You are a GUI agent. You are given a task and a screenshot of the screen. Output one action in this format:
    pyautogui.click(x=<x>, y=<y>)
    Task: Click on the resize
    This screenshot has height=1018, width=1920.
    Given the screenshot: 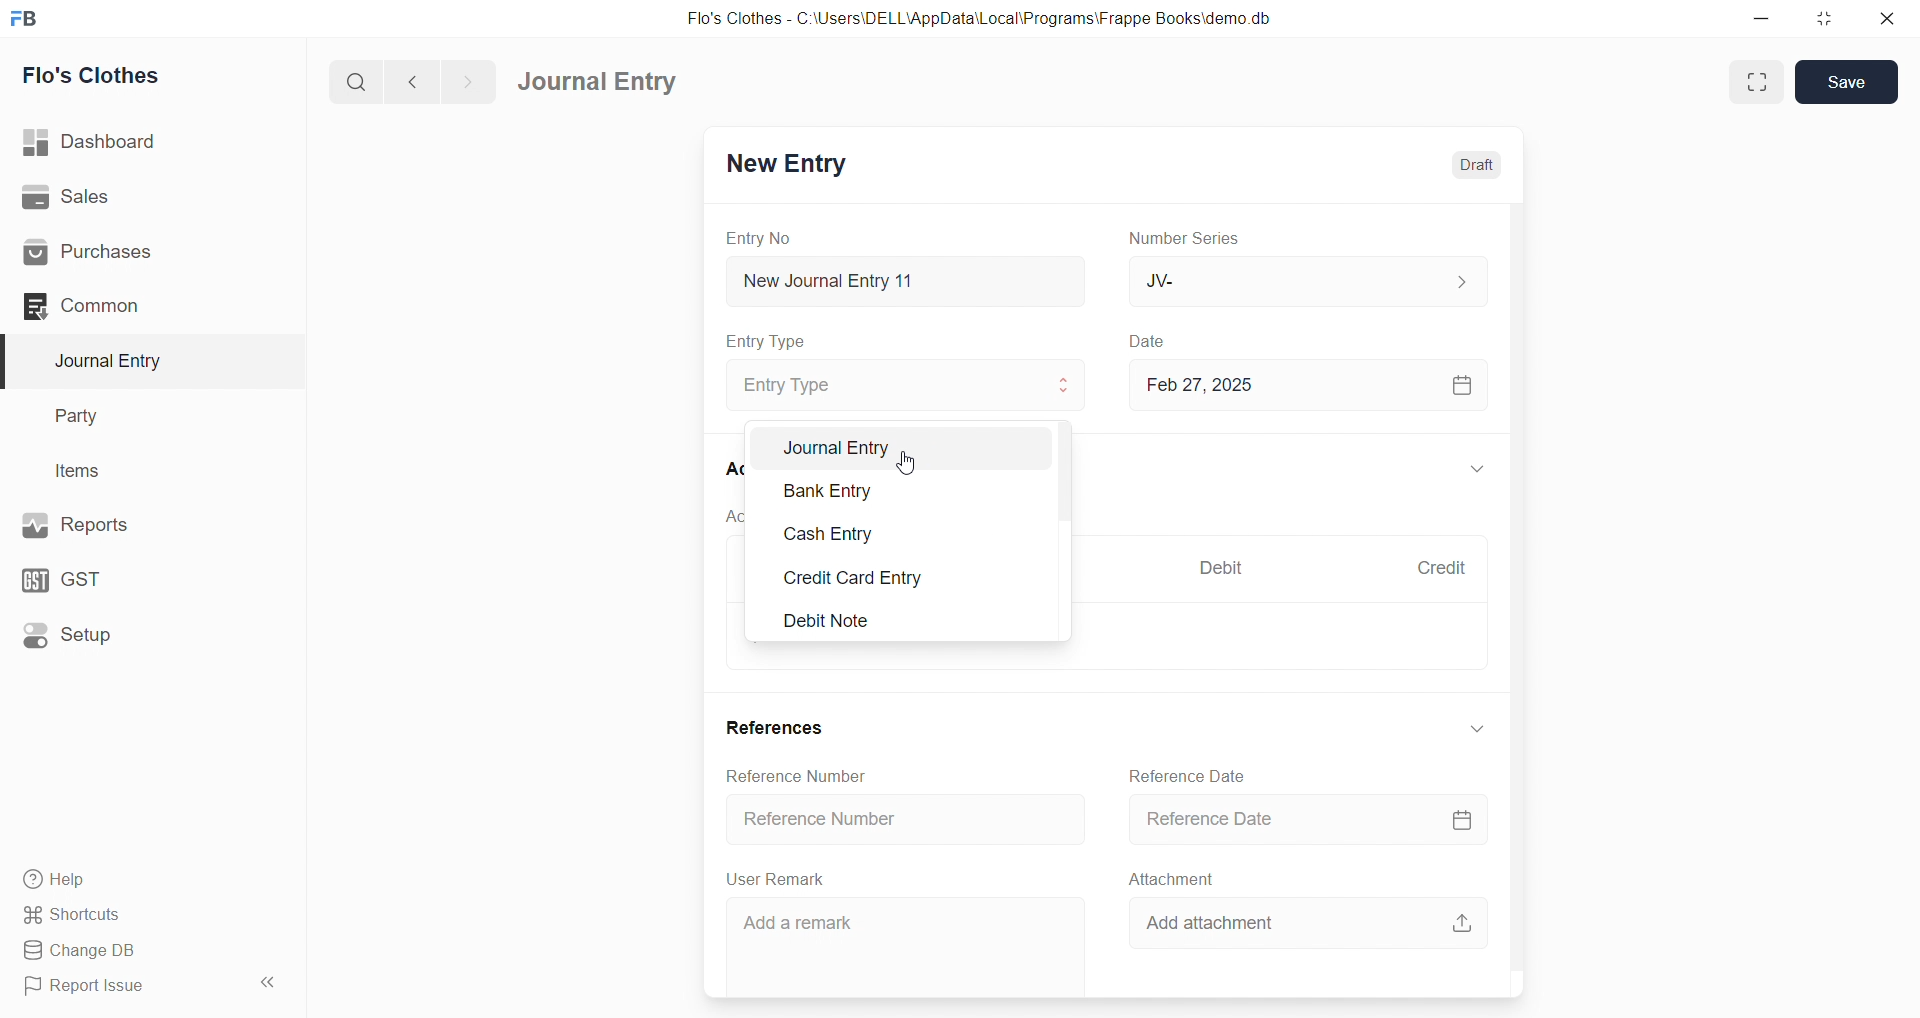 What is the action you would take?
    pyautogui.click(x=1824, y=17)
    